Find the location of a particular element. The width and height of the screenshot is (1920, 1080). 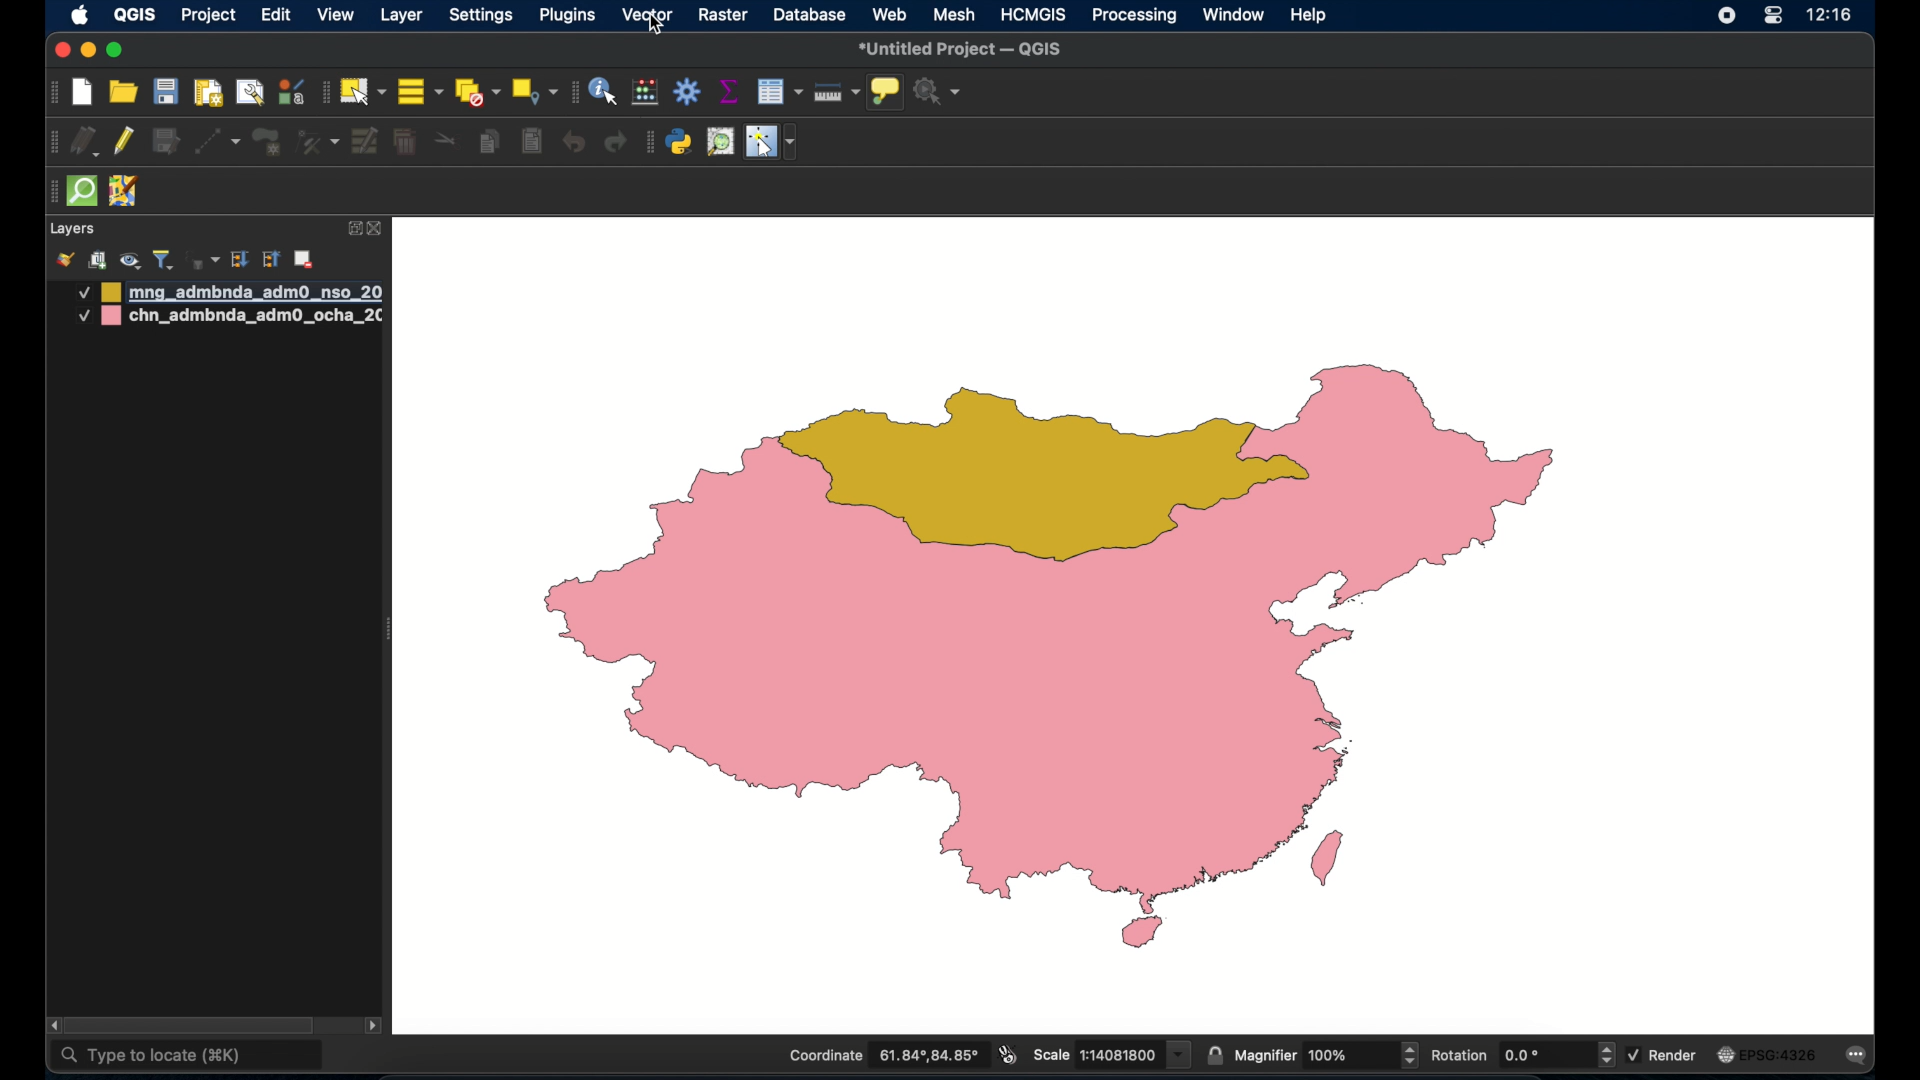

plugins is located at coordinates (571, 15).